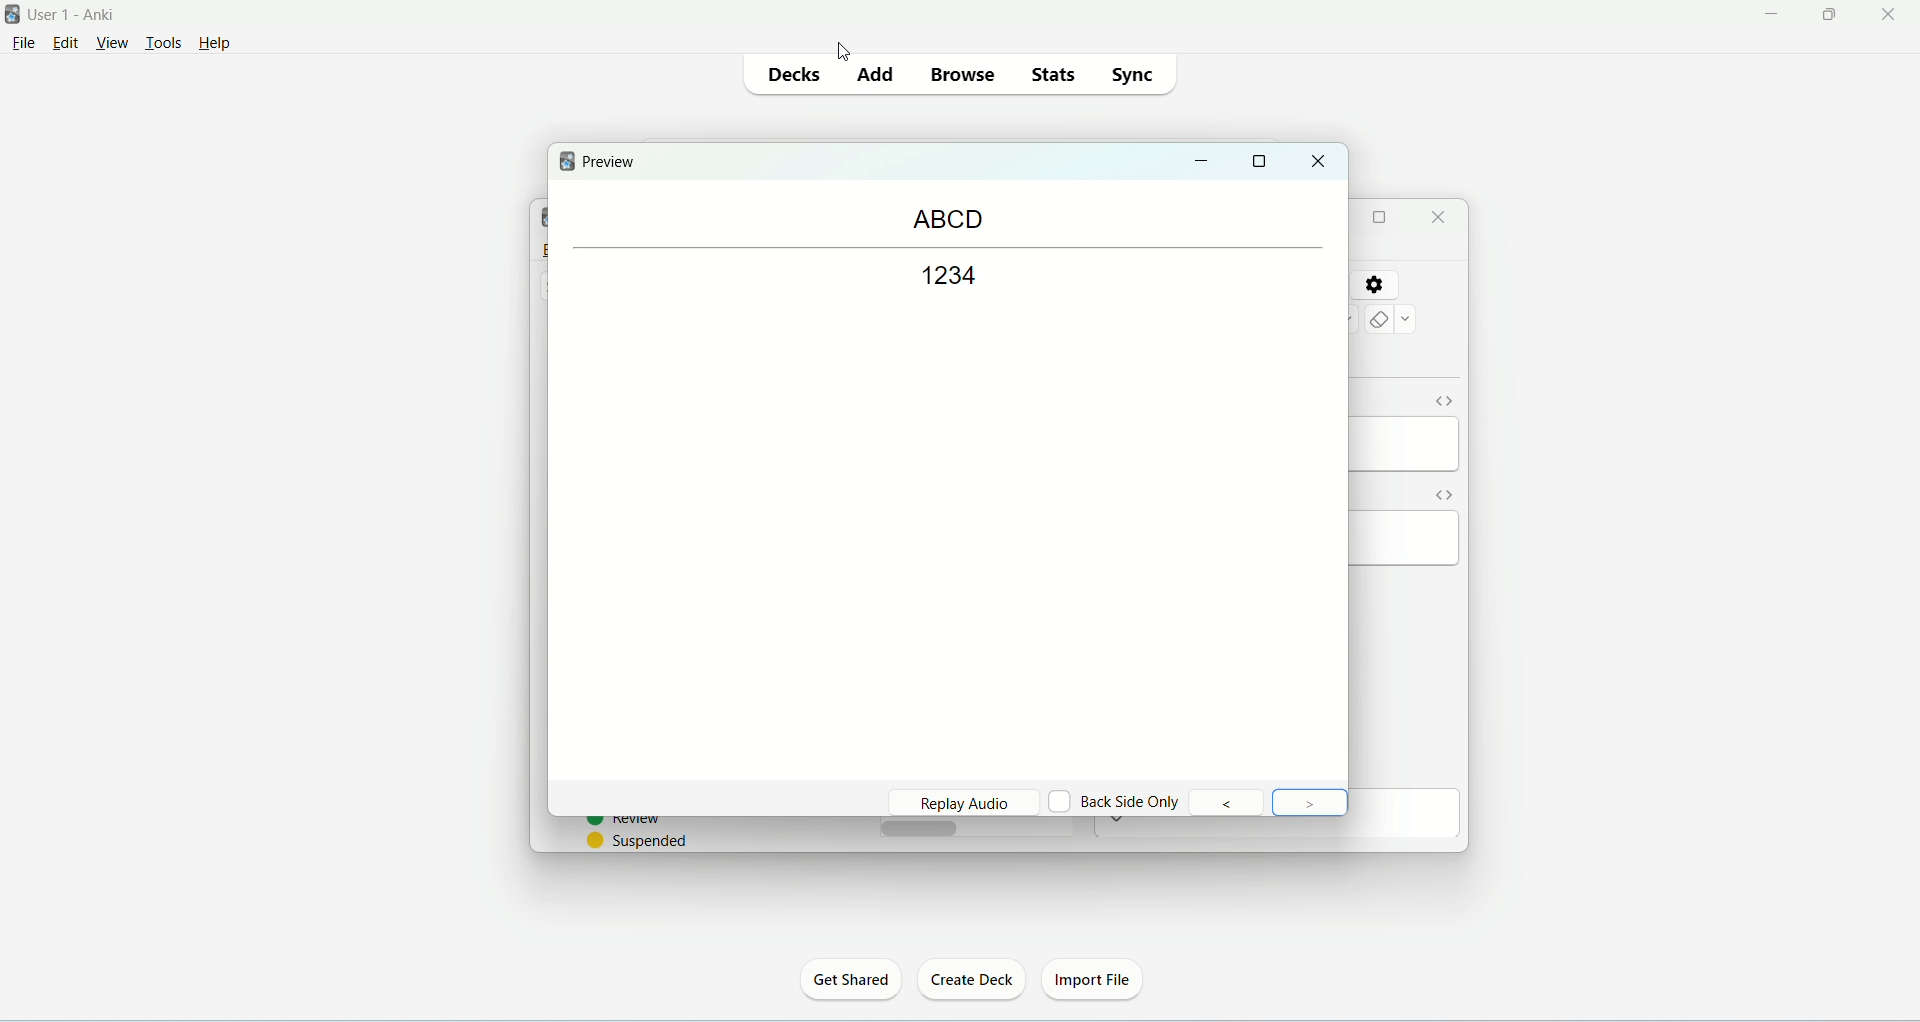  I want to click on Next, so click(1311, 804).